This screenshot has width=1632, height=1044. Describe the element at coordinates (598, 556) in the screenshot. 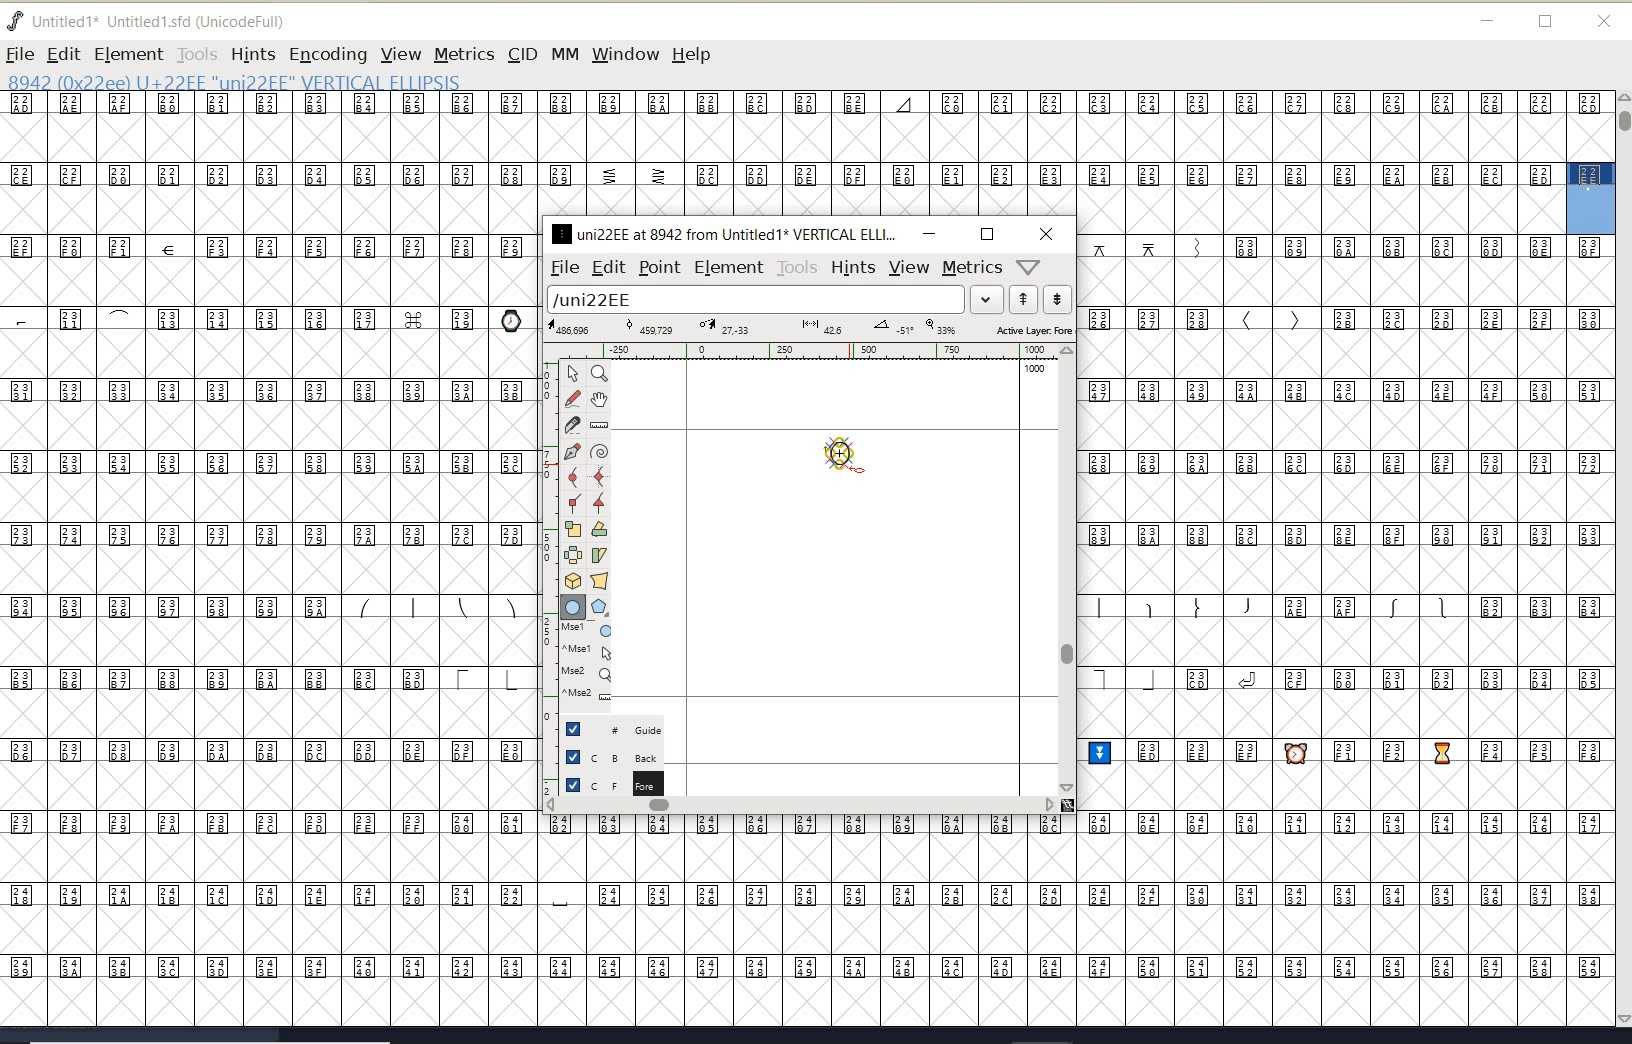

I see `skew the selection` at that location.